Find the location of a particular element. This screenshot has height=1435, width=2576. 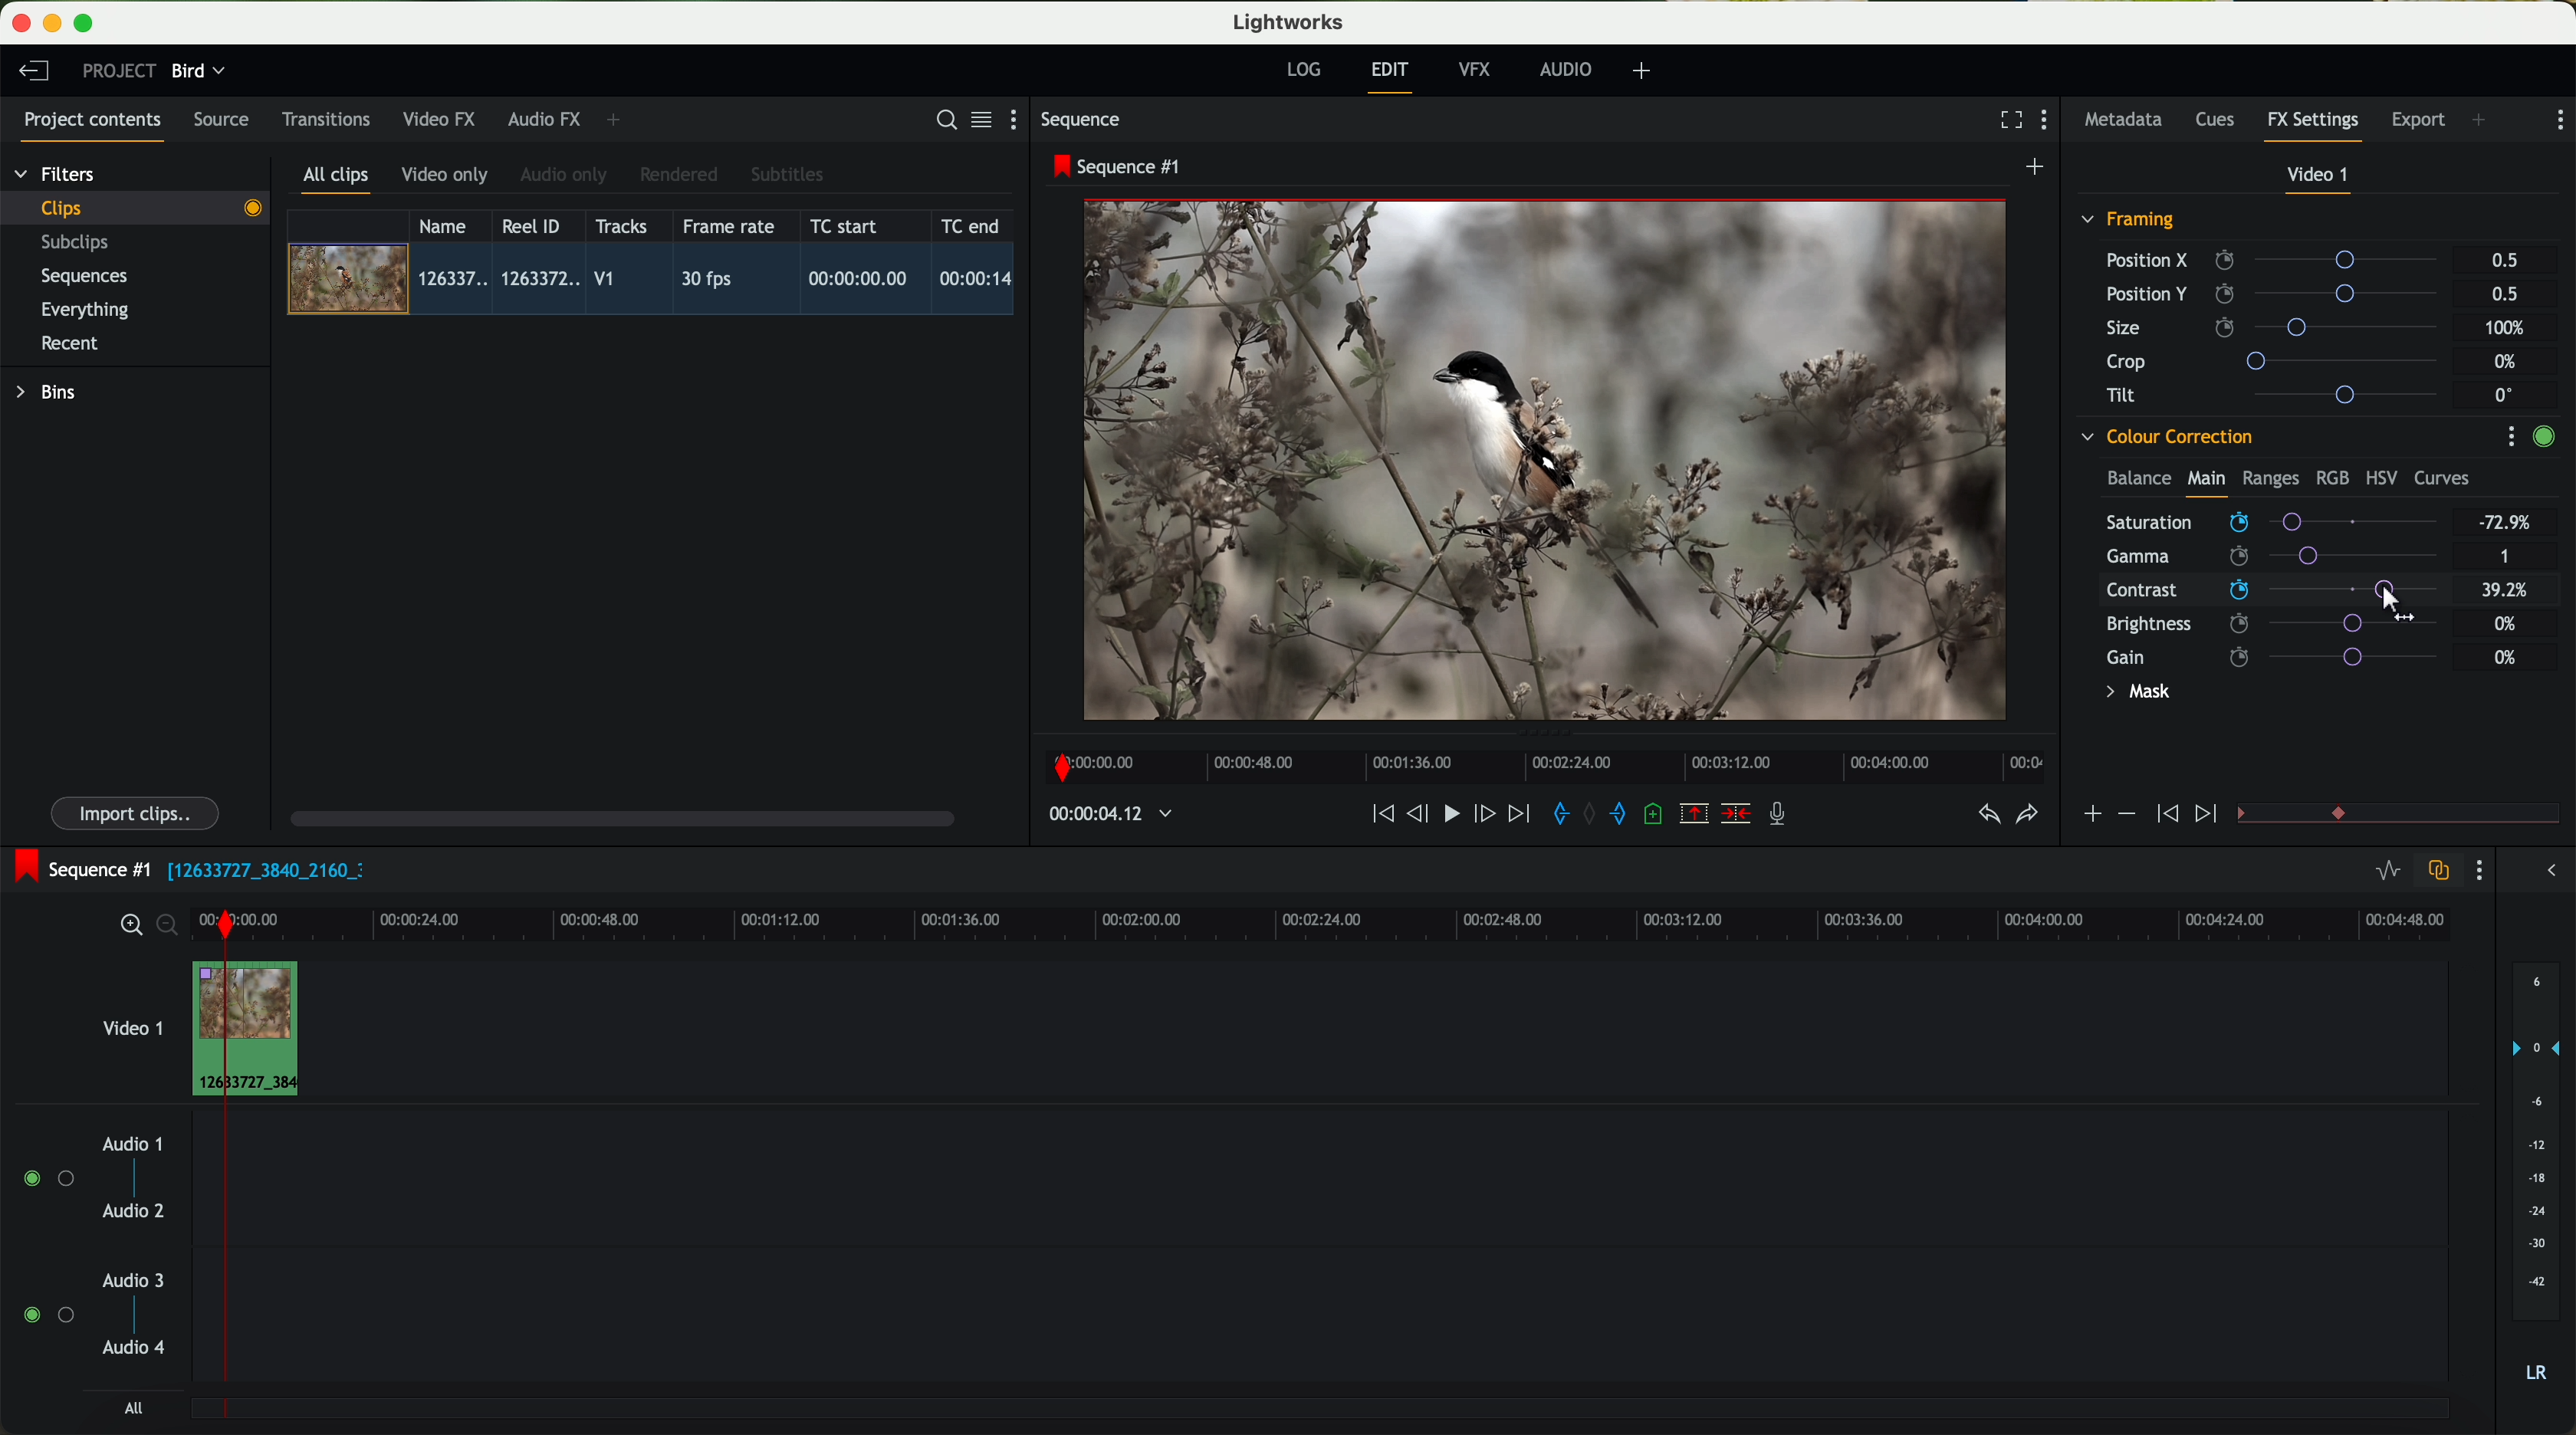

100% is located at coordinates (2510, 328).